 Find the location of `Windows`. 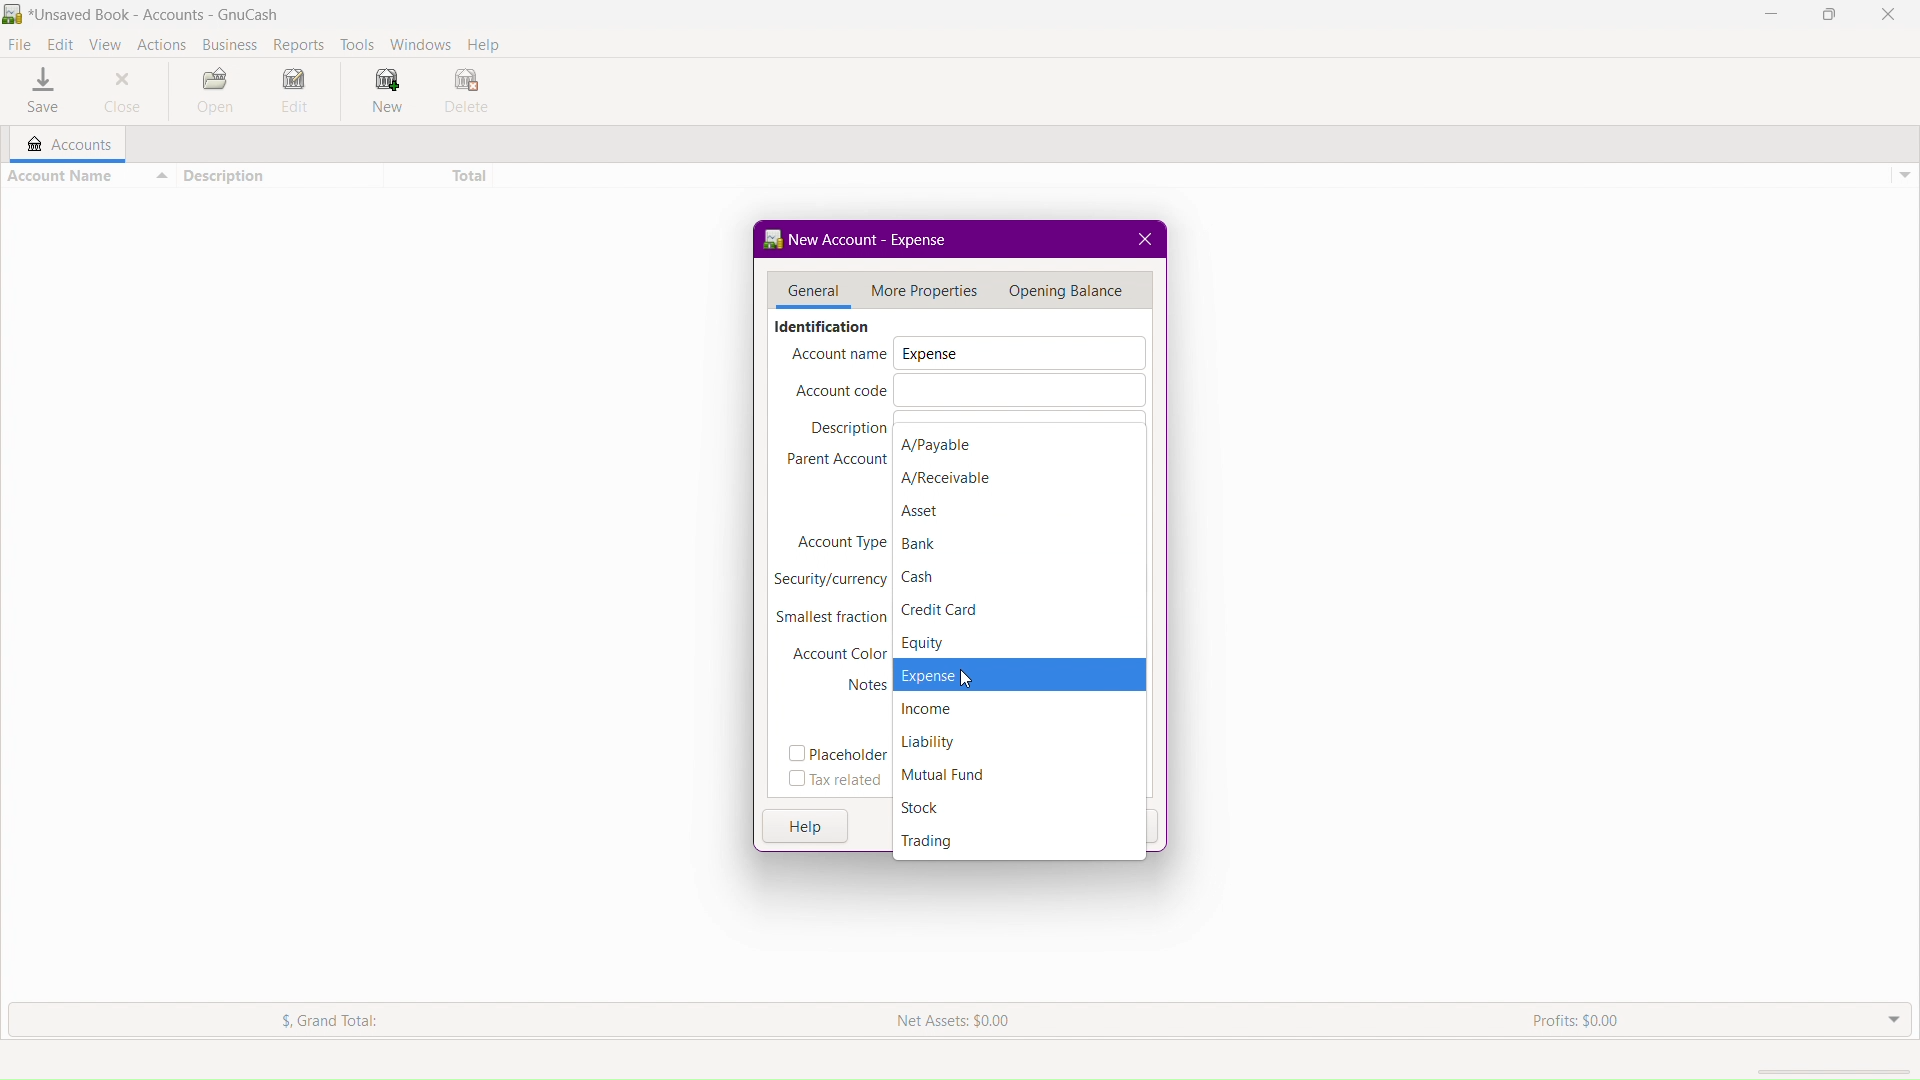

Windows is located at coordinates (421, 42).